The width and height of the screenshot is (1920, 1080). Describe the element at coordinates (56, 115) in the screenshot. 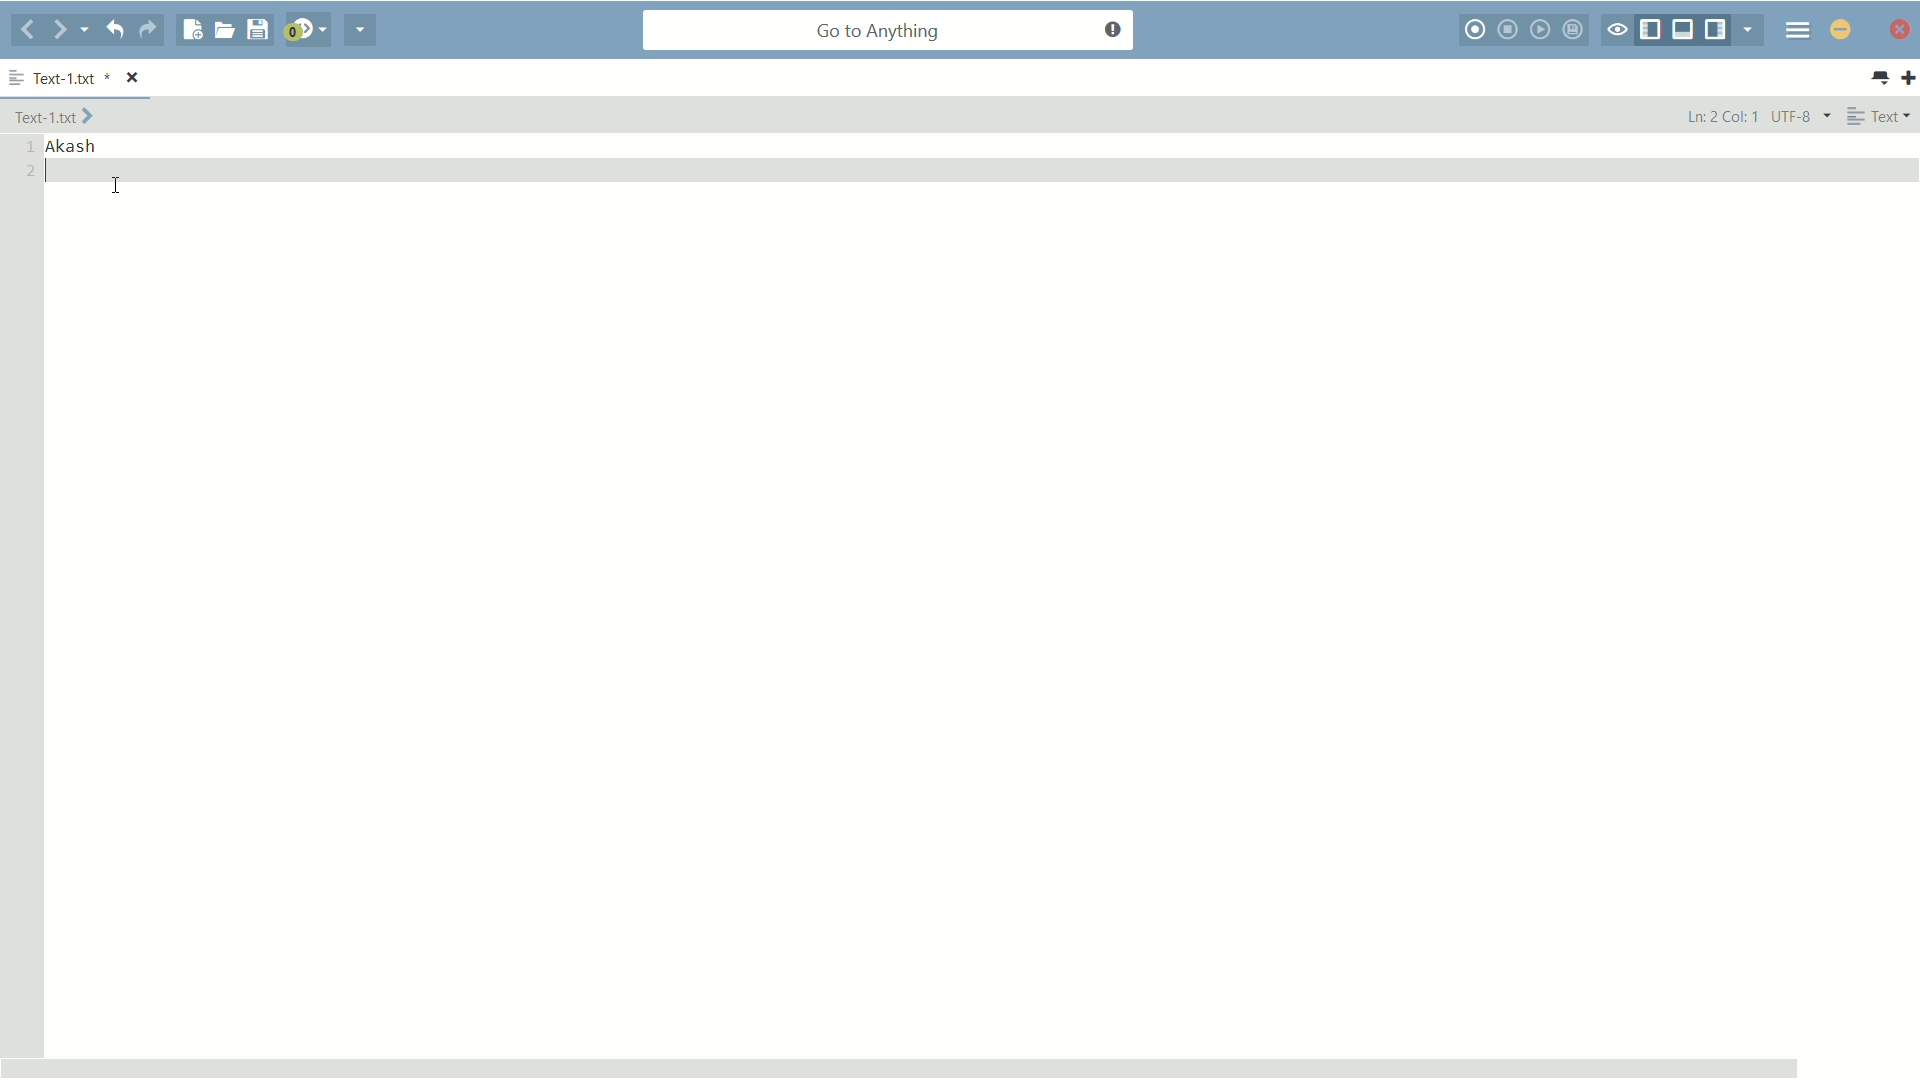

I see `text-1 File` at that location.